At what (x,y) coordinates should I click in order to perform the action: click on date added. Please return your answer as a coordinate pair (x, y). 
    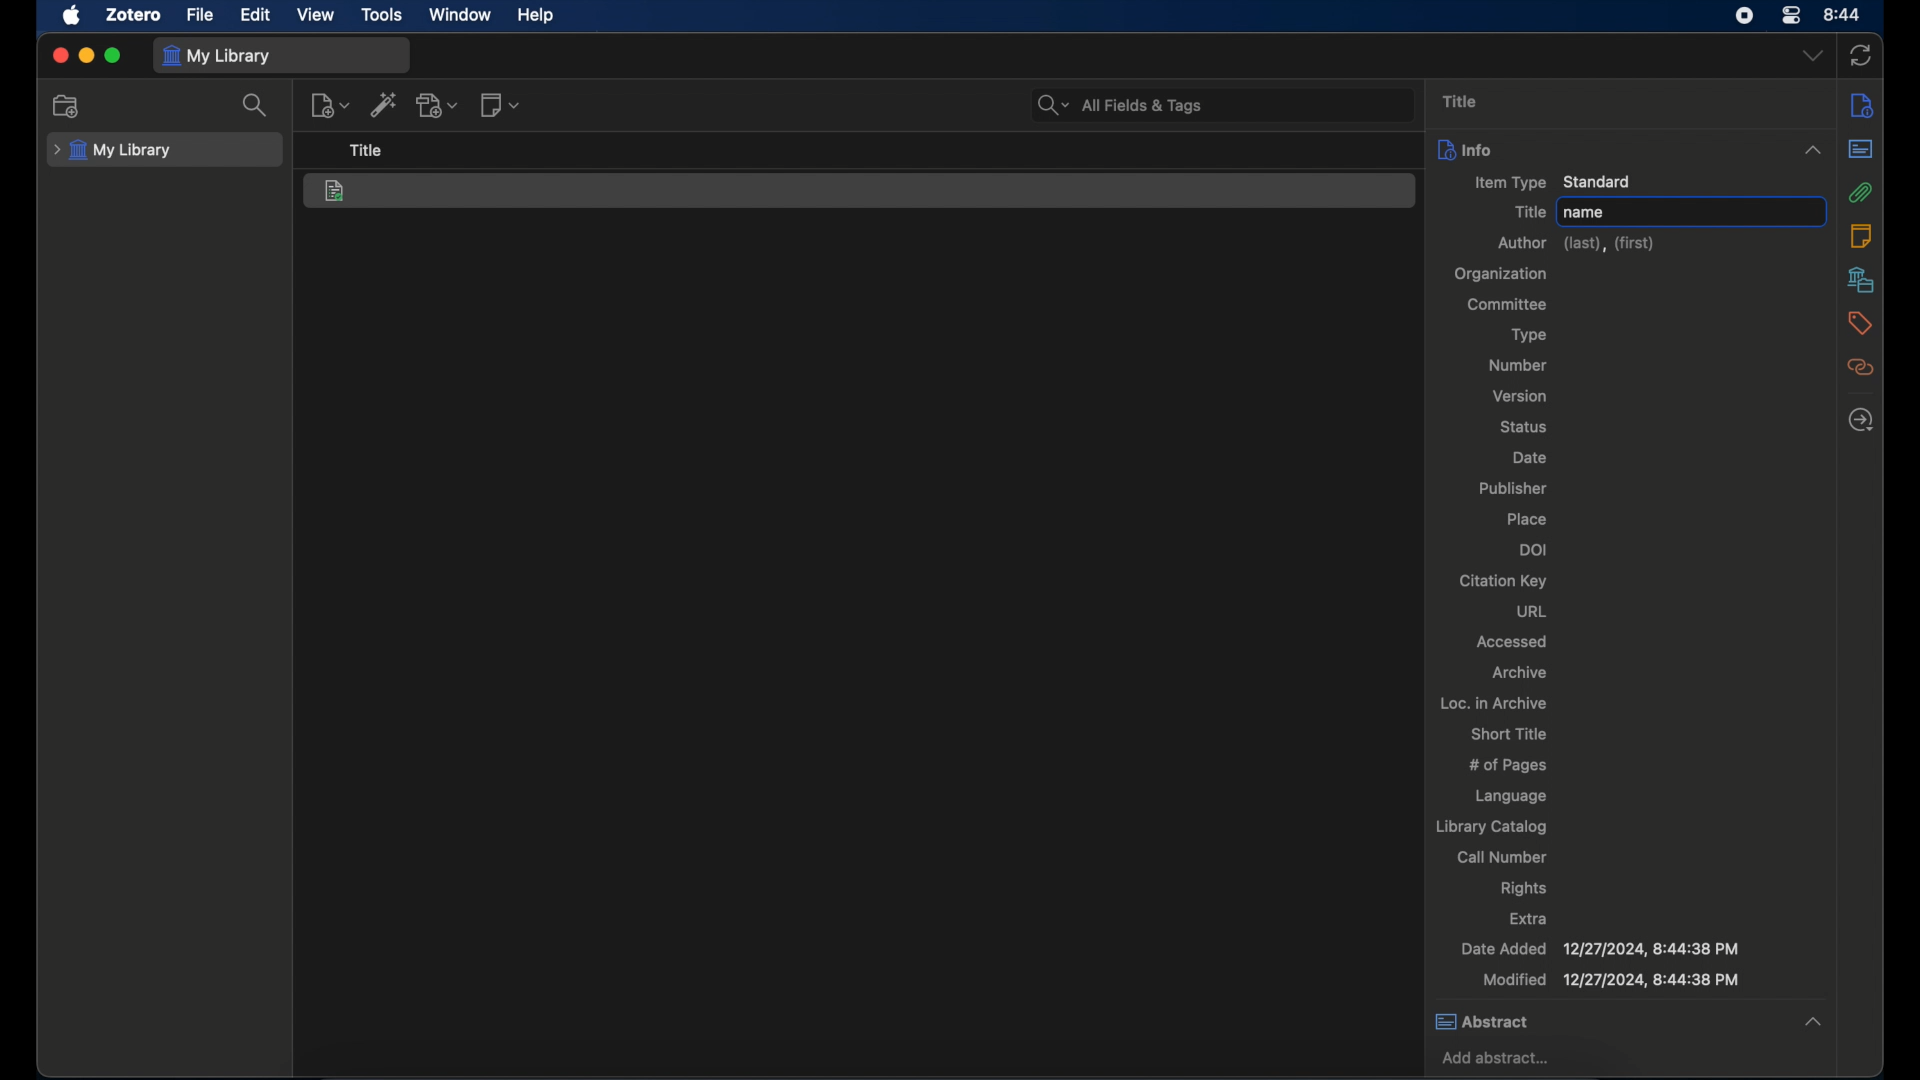
    Looking at the image, I should click on (1600, 948).